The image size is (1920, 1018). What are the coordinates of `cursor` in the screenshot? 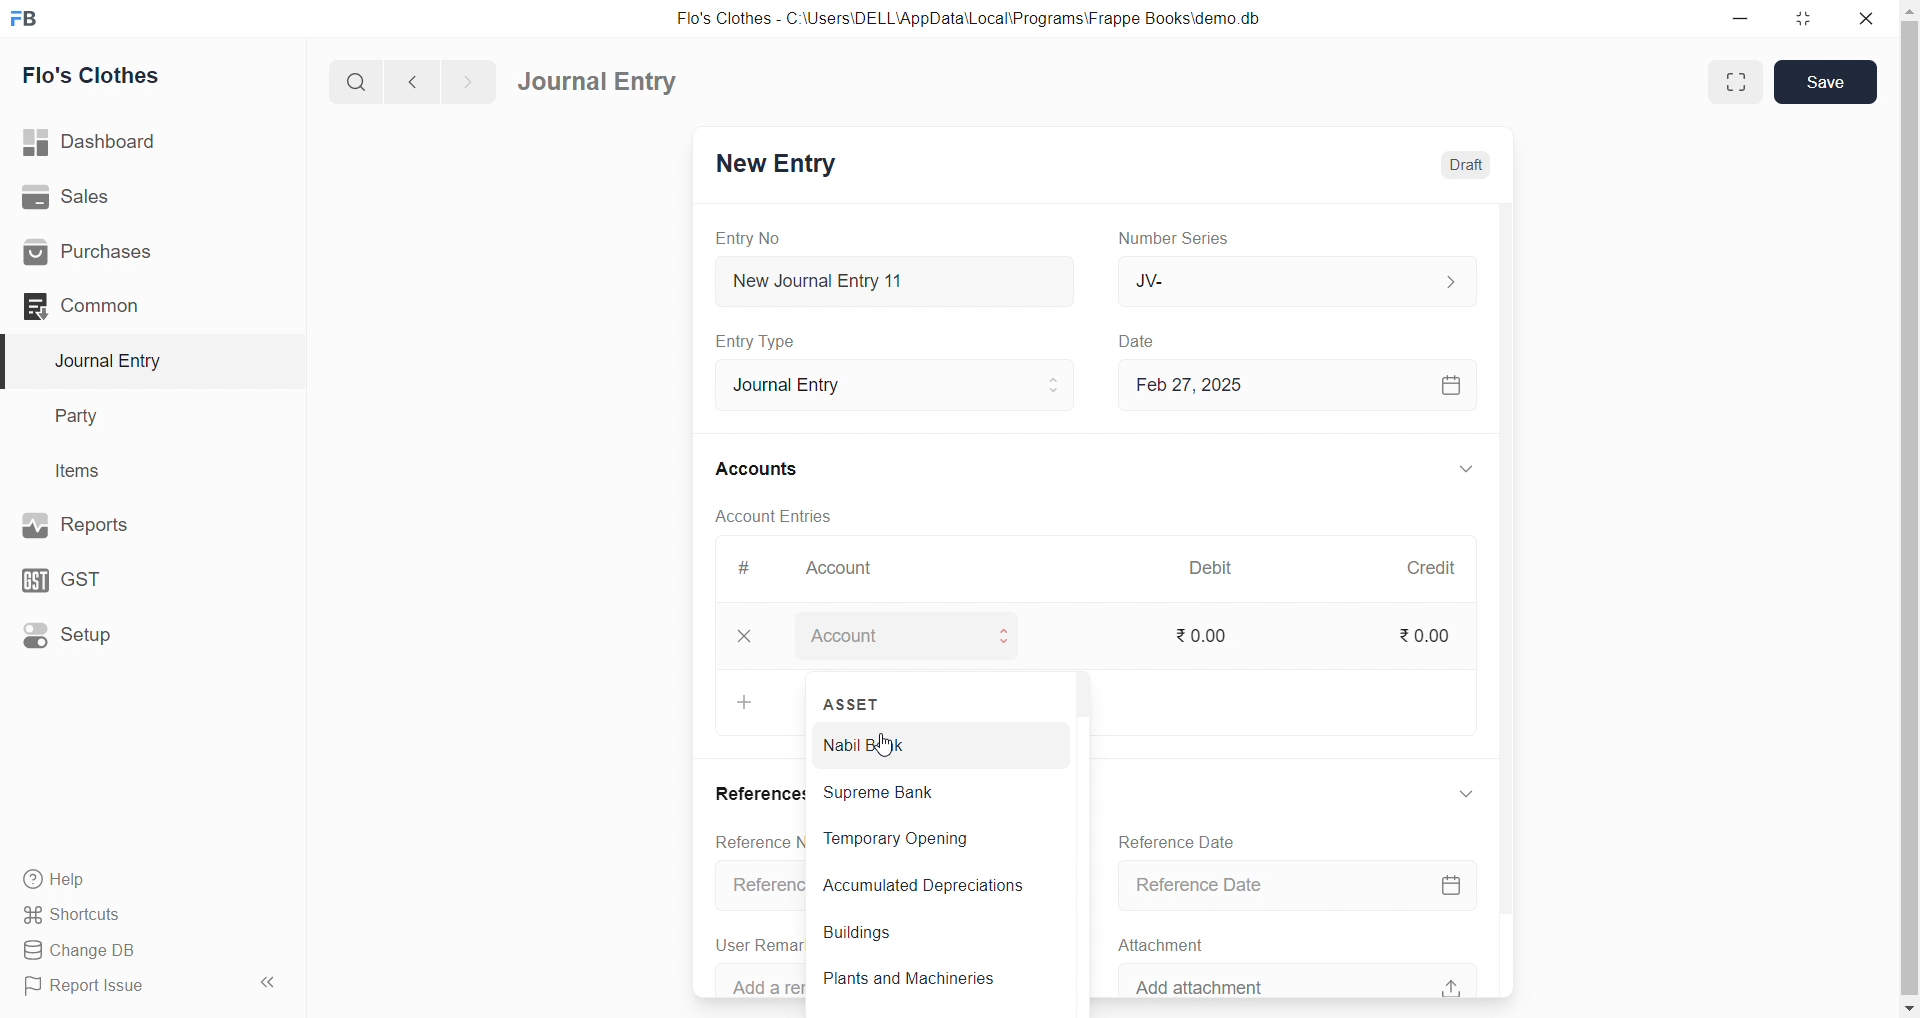 It's located at (880, 748).